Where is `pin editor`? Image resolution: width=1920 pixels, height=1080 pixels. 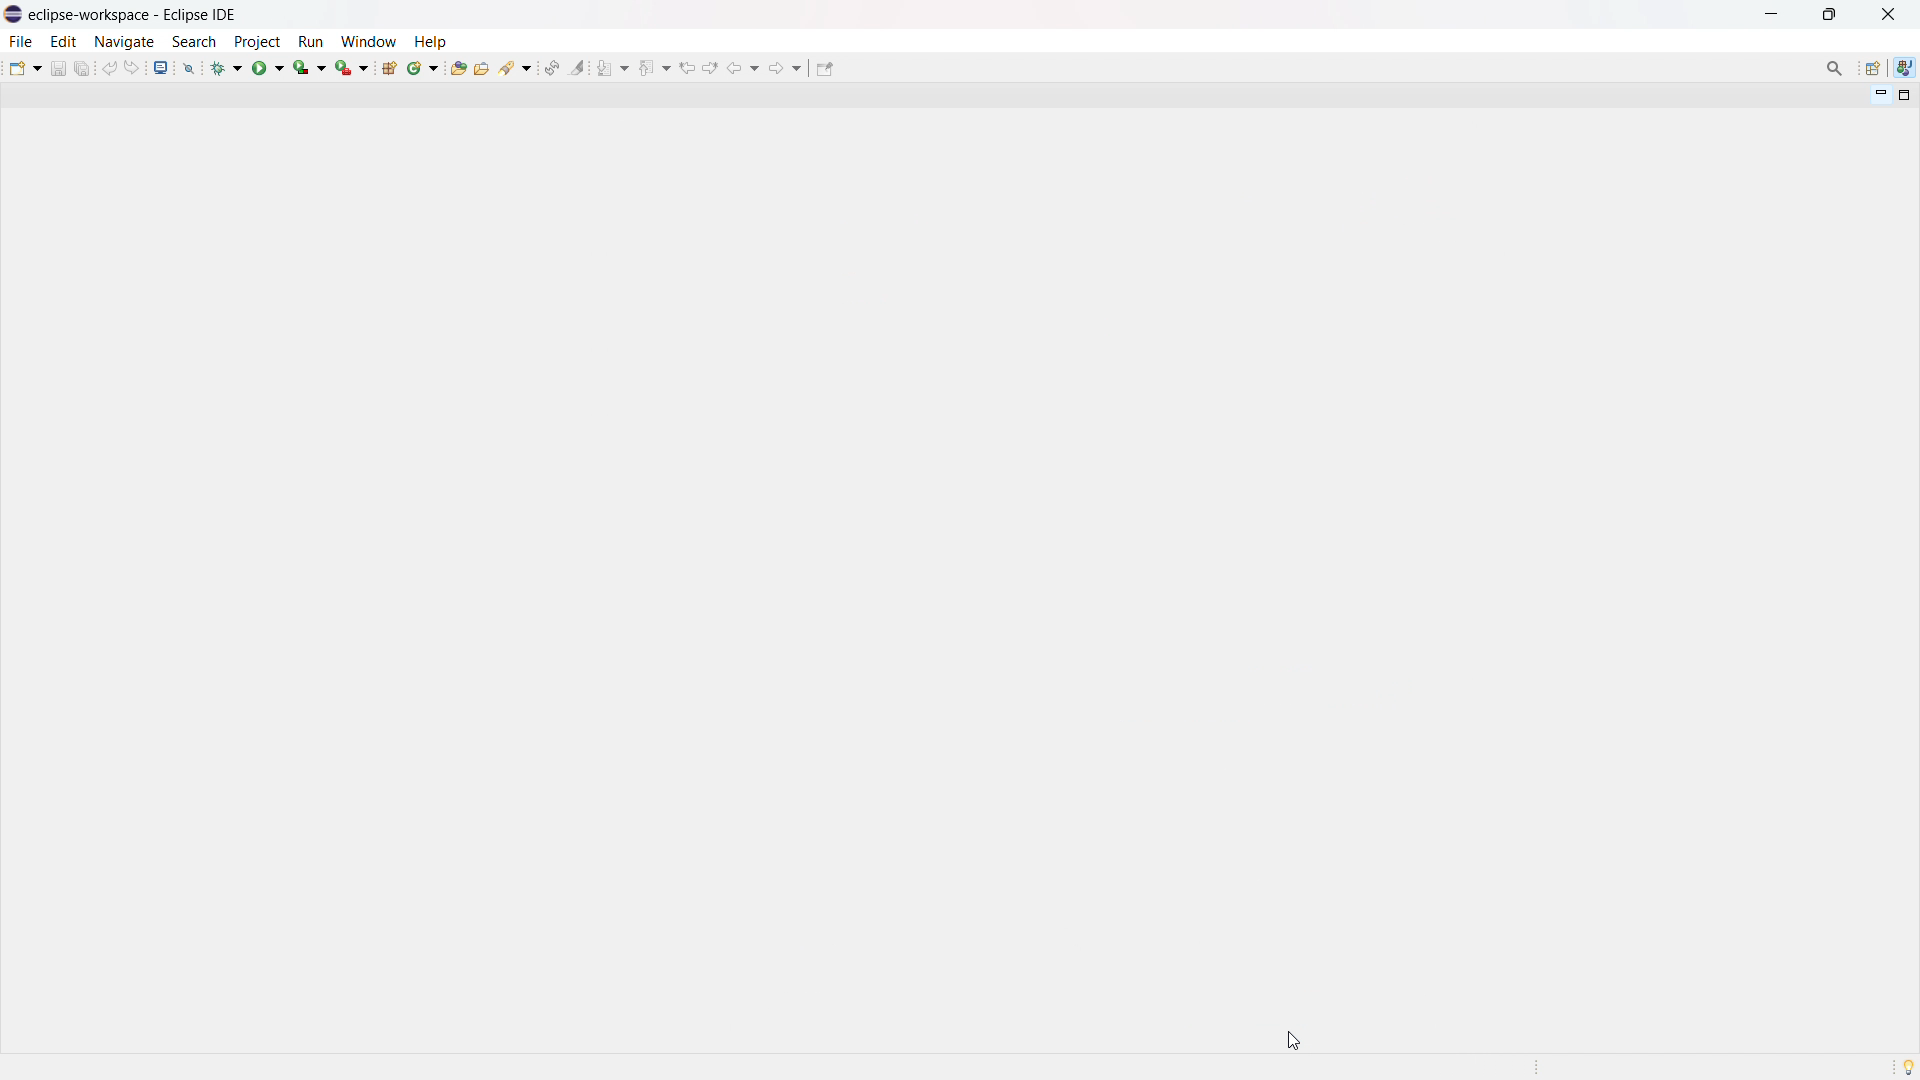 pin editor is located at coordinates (824, 69).